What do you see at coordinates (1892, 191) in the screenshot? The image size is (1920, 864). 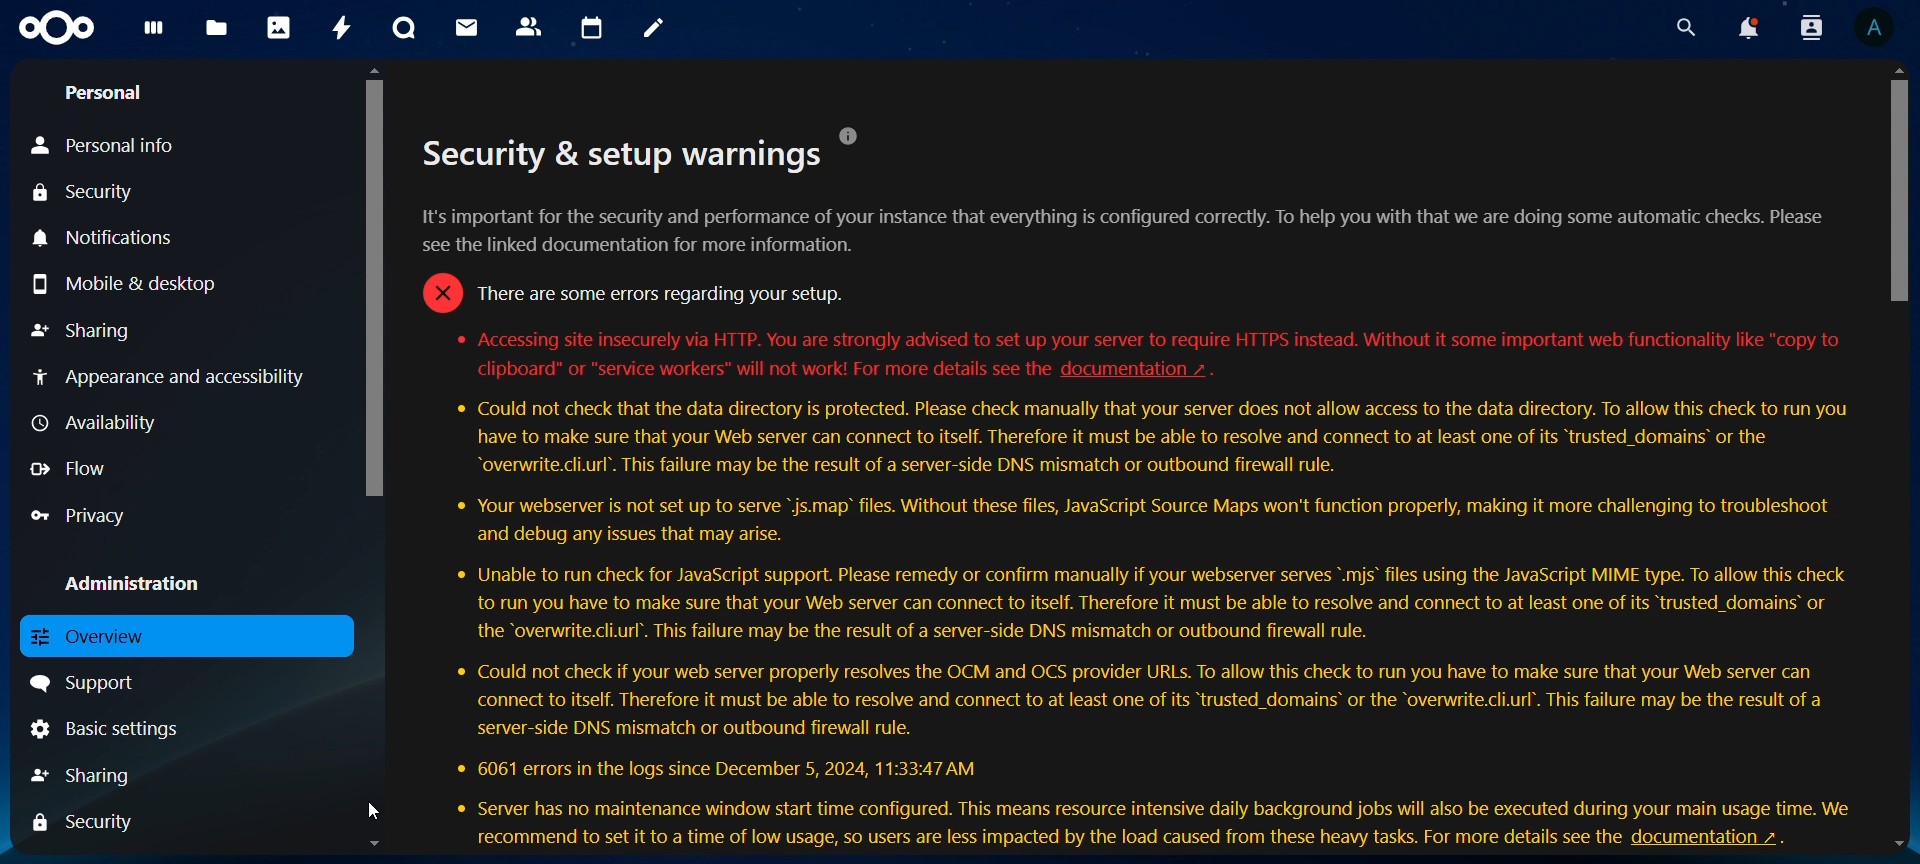 I see `vertical scroll bar` at bounding box center [1892, 191].